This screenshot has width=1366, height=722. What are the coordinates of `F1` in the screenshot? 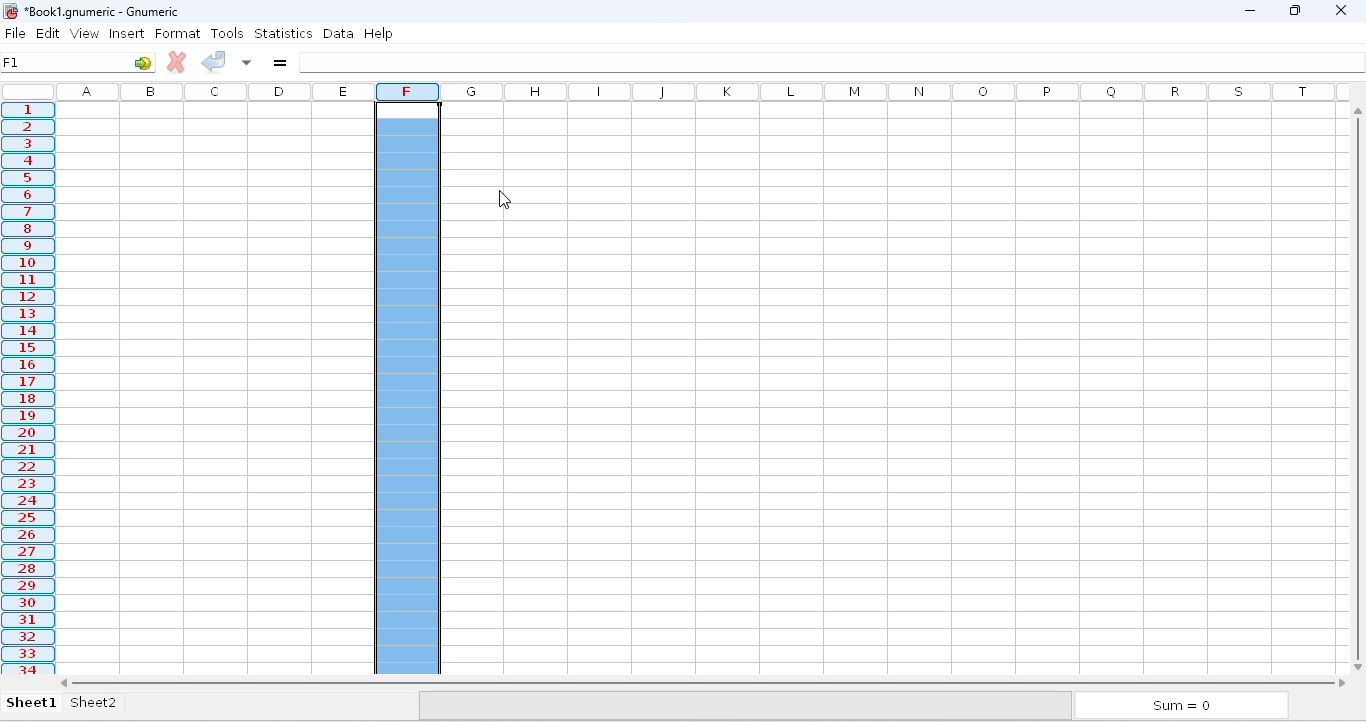 It's located at (59, 62).